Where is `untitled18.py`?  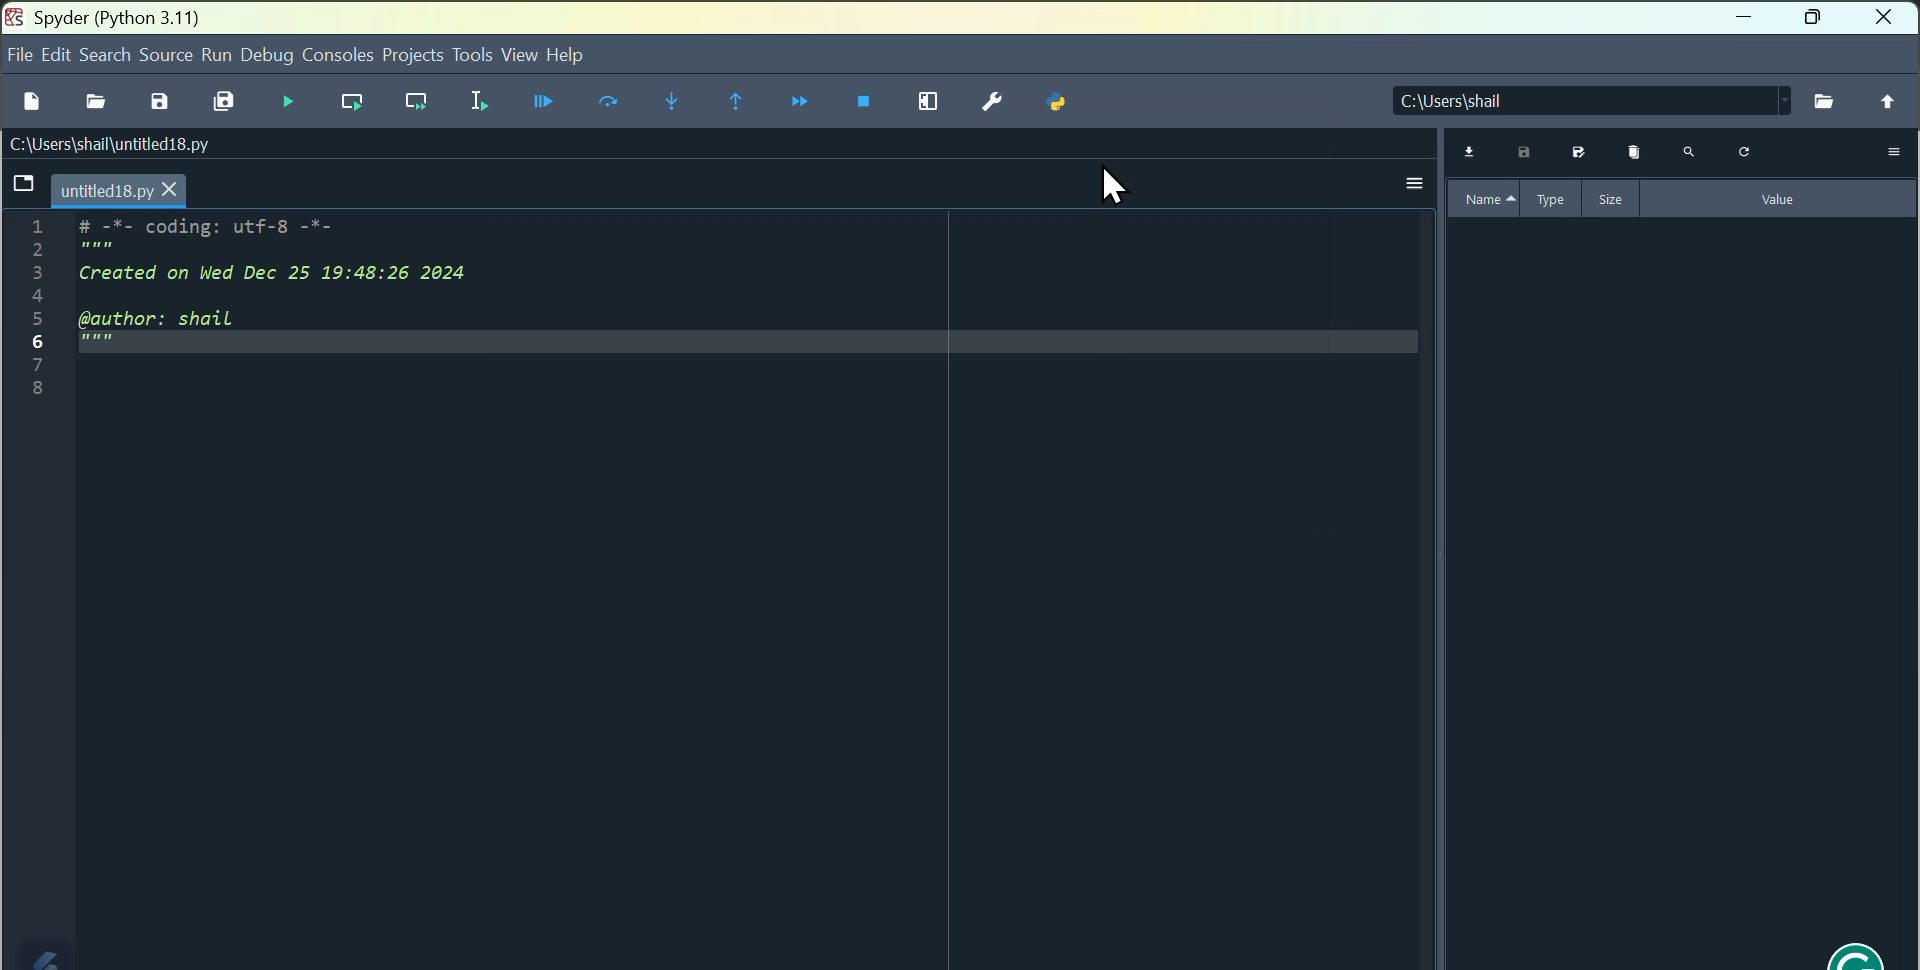 untitled18.py is located at coordinates (119, 188).